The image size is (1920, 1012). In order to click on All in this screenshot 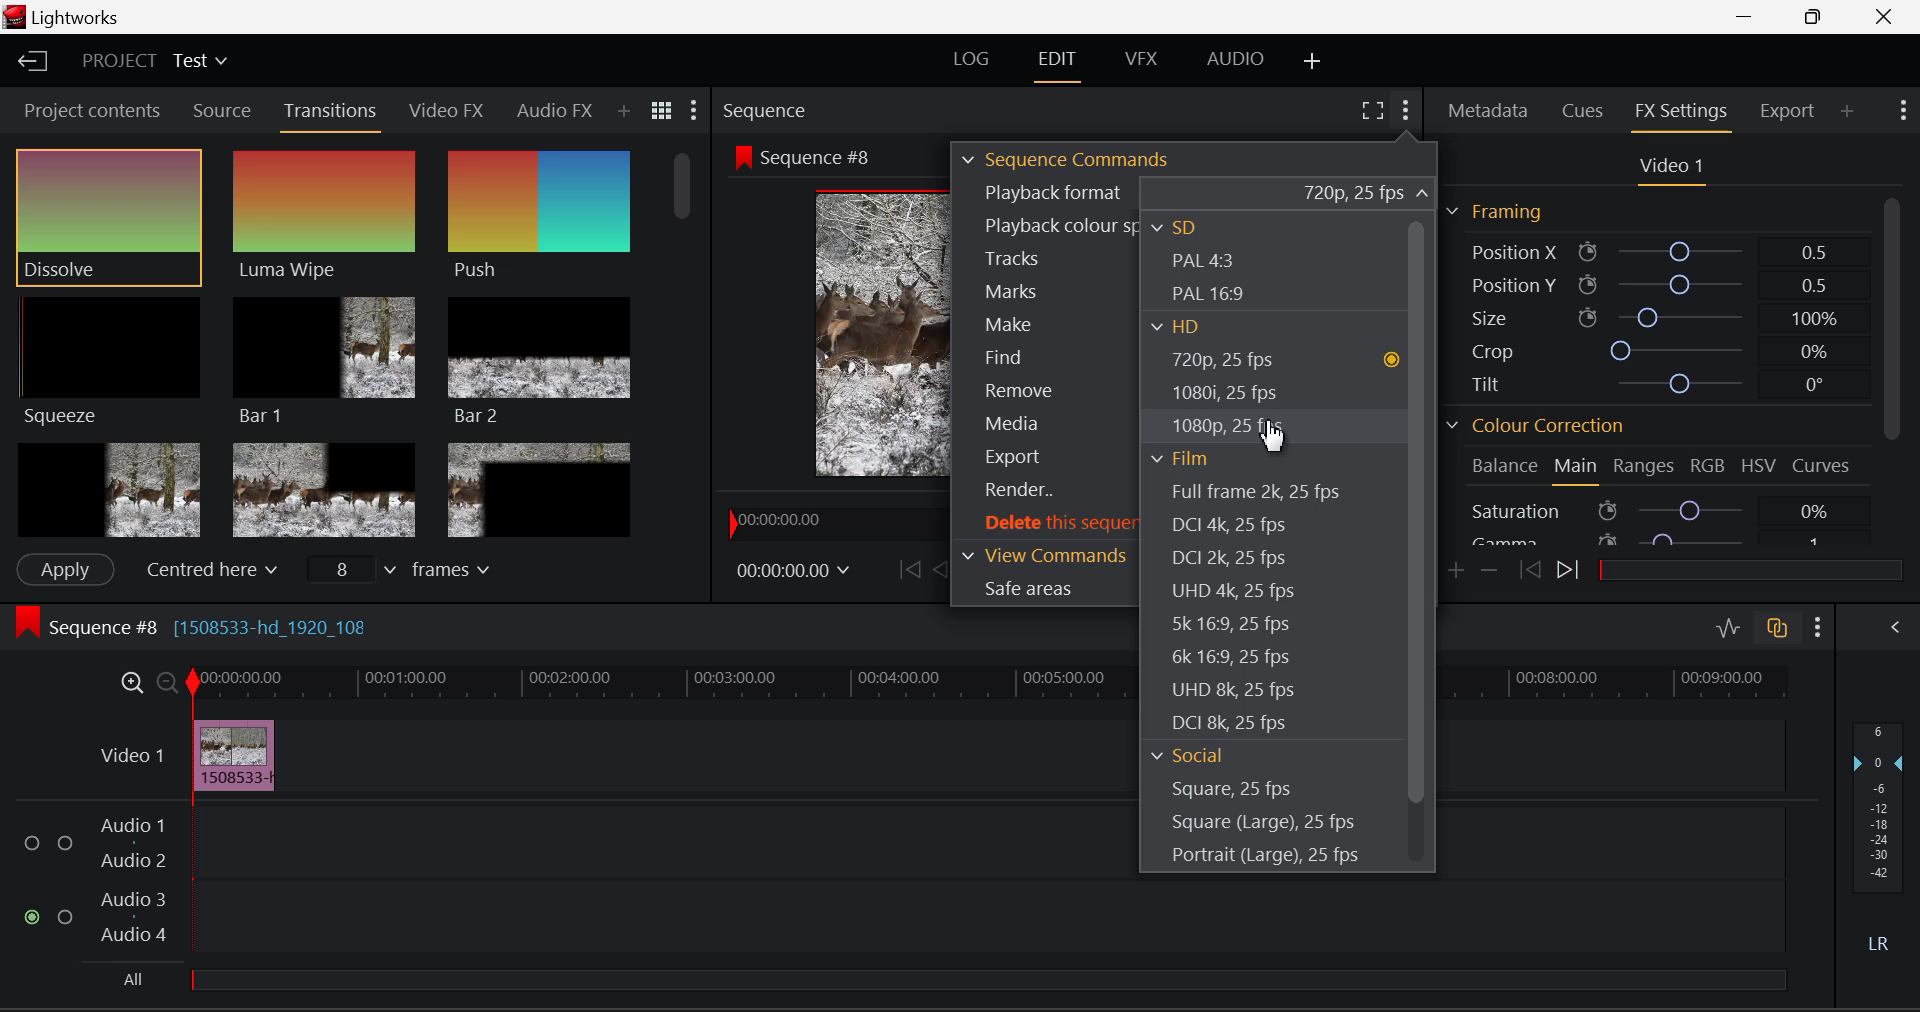, I will do `click(137, 974)`.